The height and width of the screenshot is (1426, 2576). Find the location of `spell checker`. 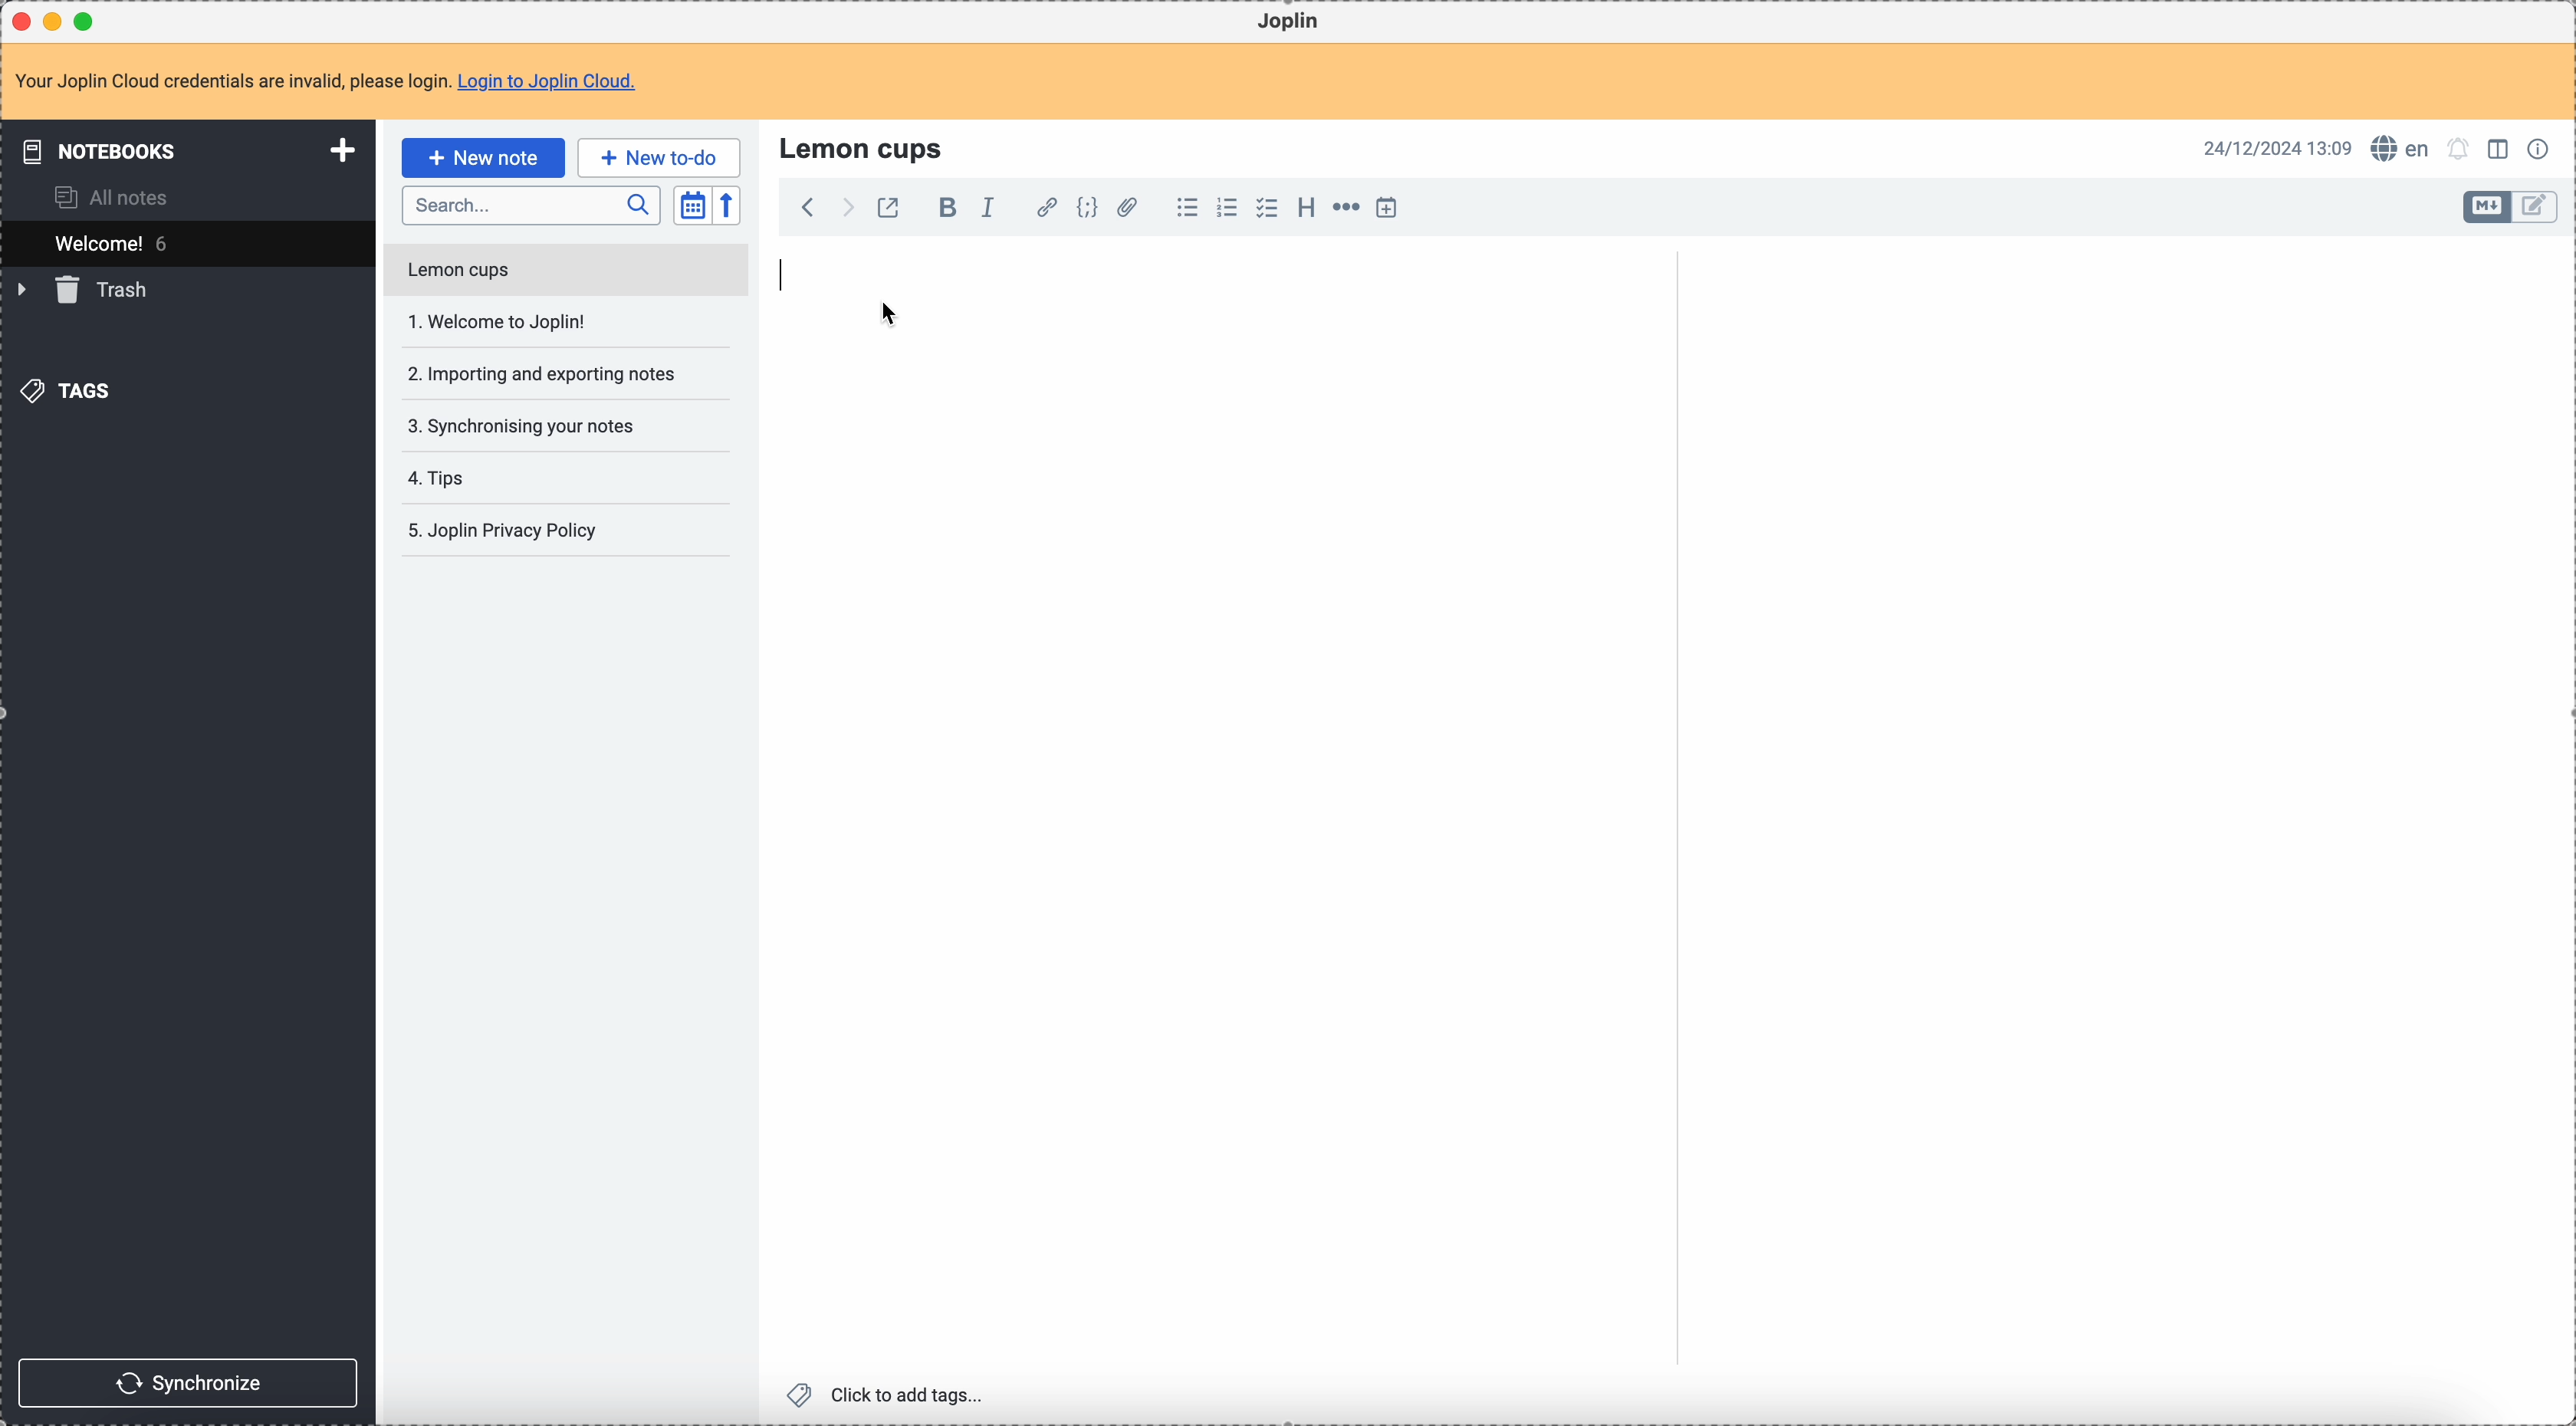

spell checker is located at coordinates (2406, 148).